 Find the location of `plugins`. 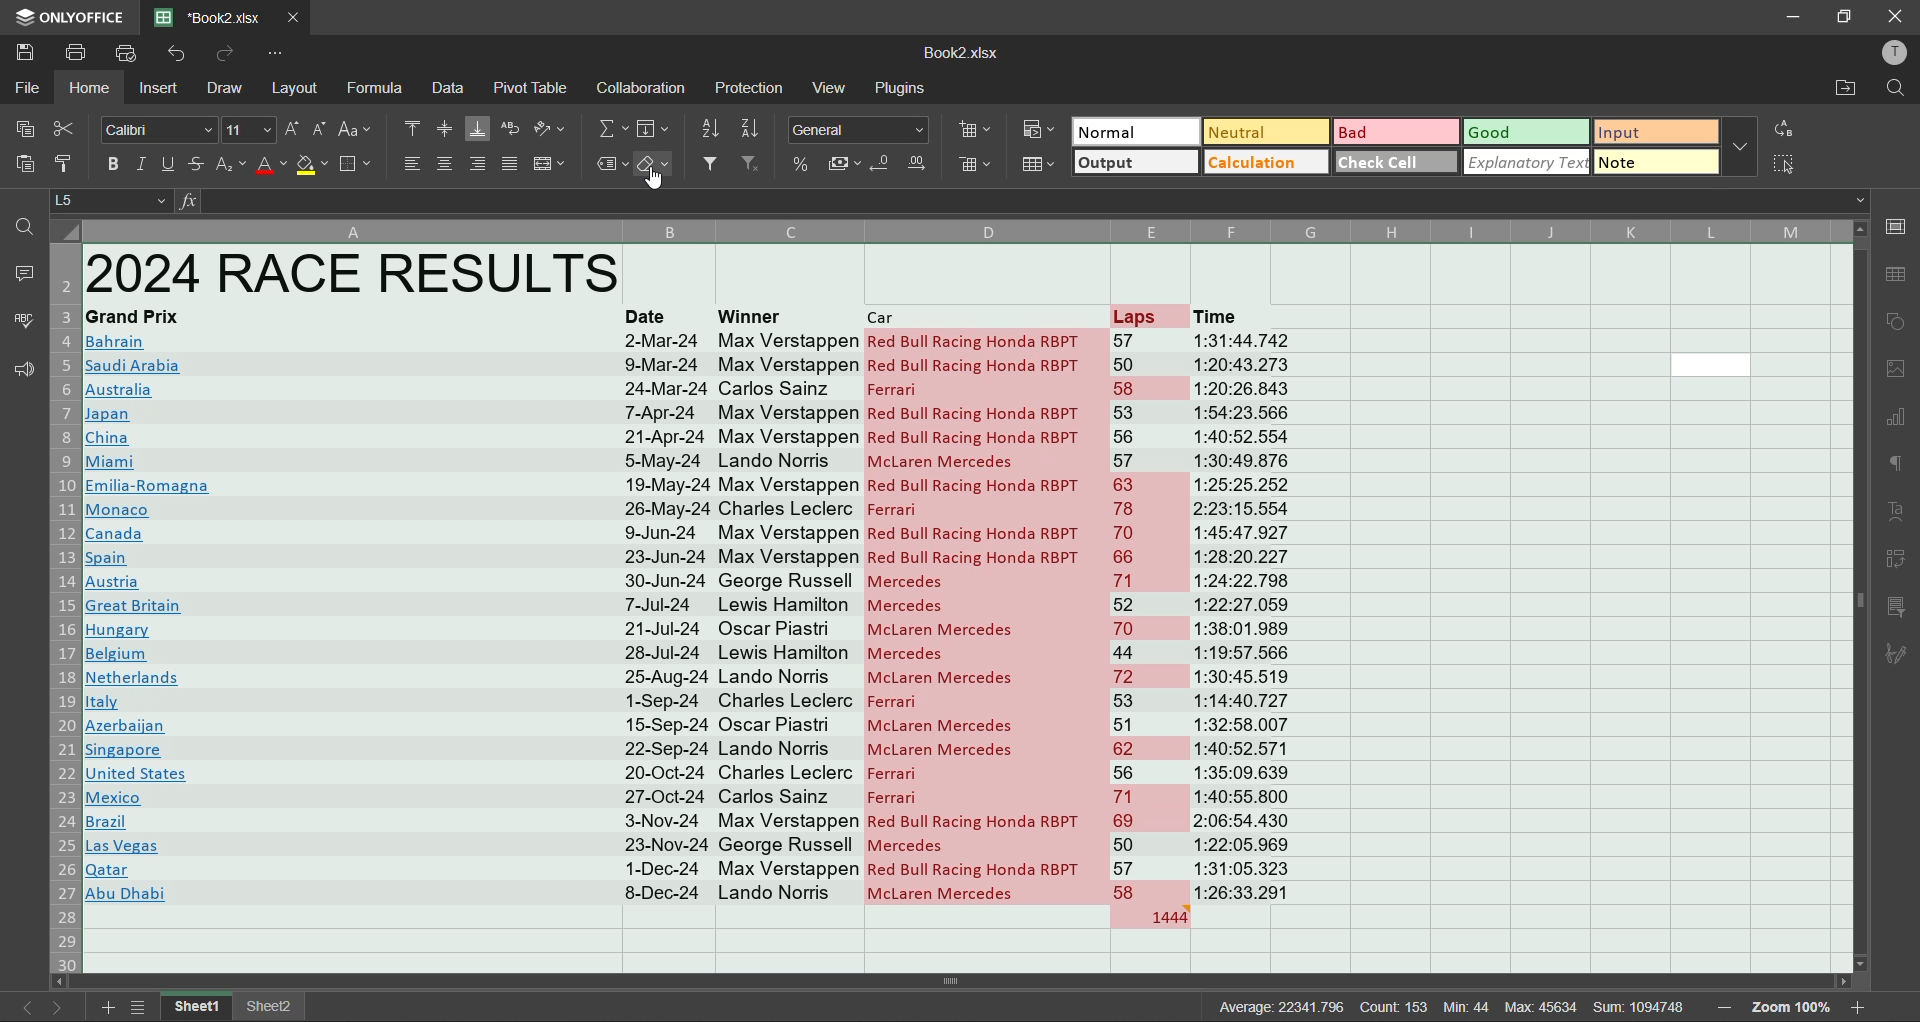

plugins is located at coordinates (896, 89).